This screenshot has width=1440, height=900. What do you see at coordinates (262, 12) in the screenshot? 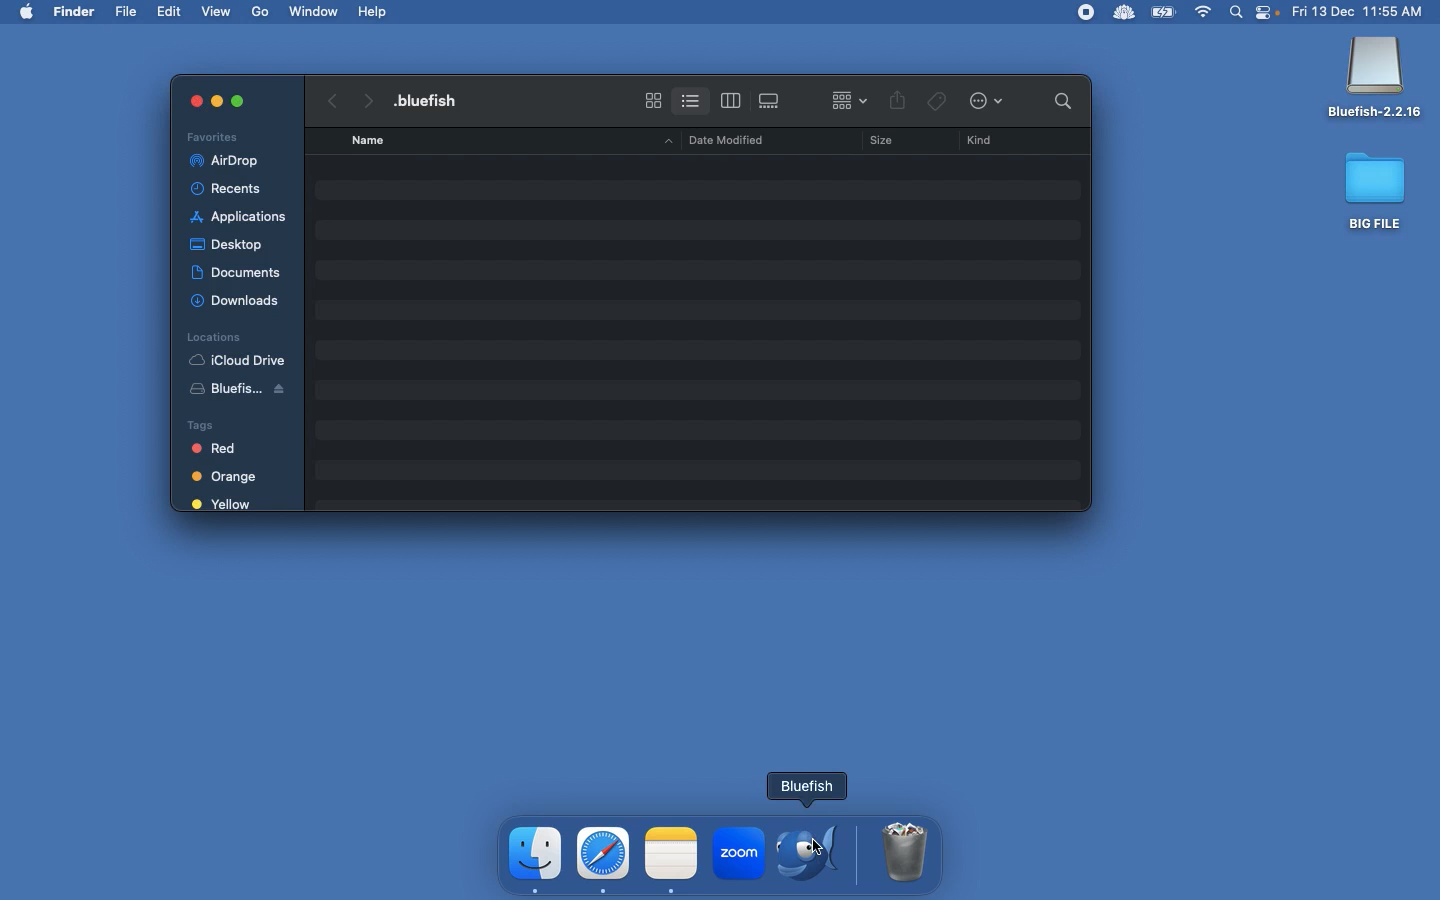
I see `Go` at bounding box center [262, 12].